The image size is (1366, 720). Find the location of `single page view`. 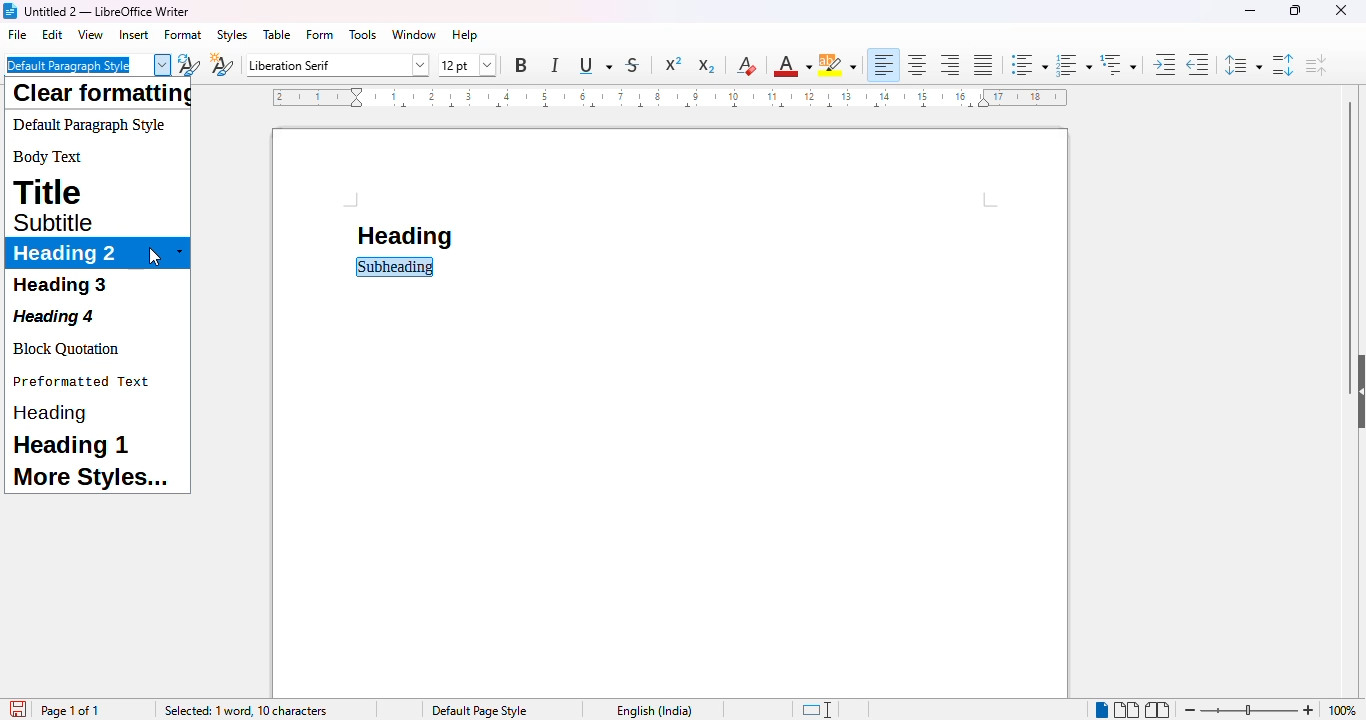

single page view is located at coordinates (1100, 709).